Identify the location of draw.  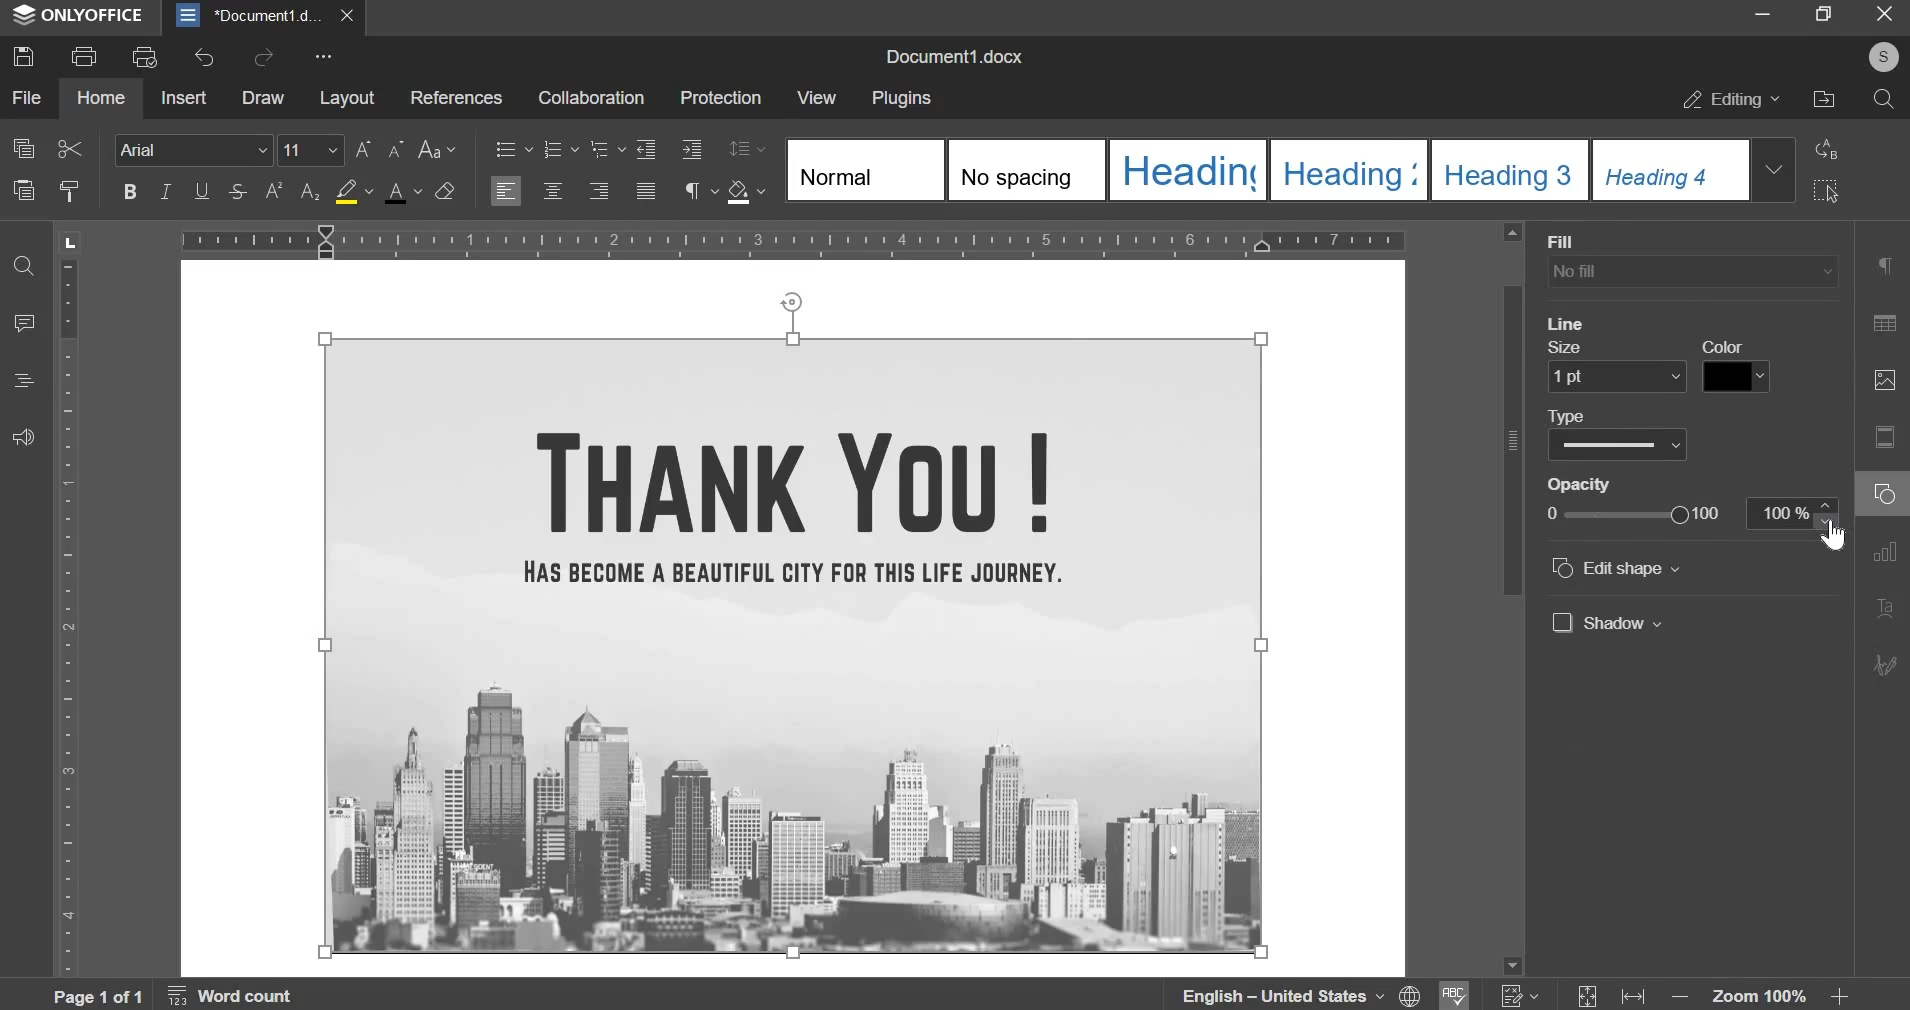
(263, 96).